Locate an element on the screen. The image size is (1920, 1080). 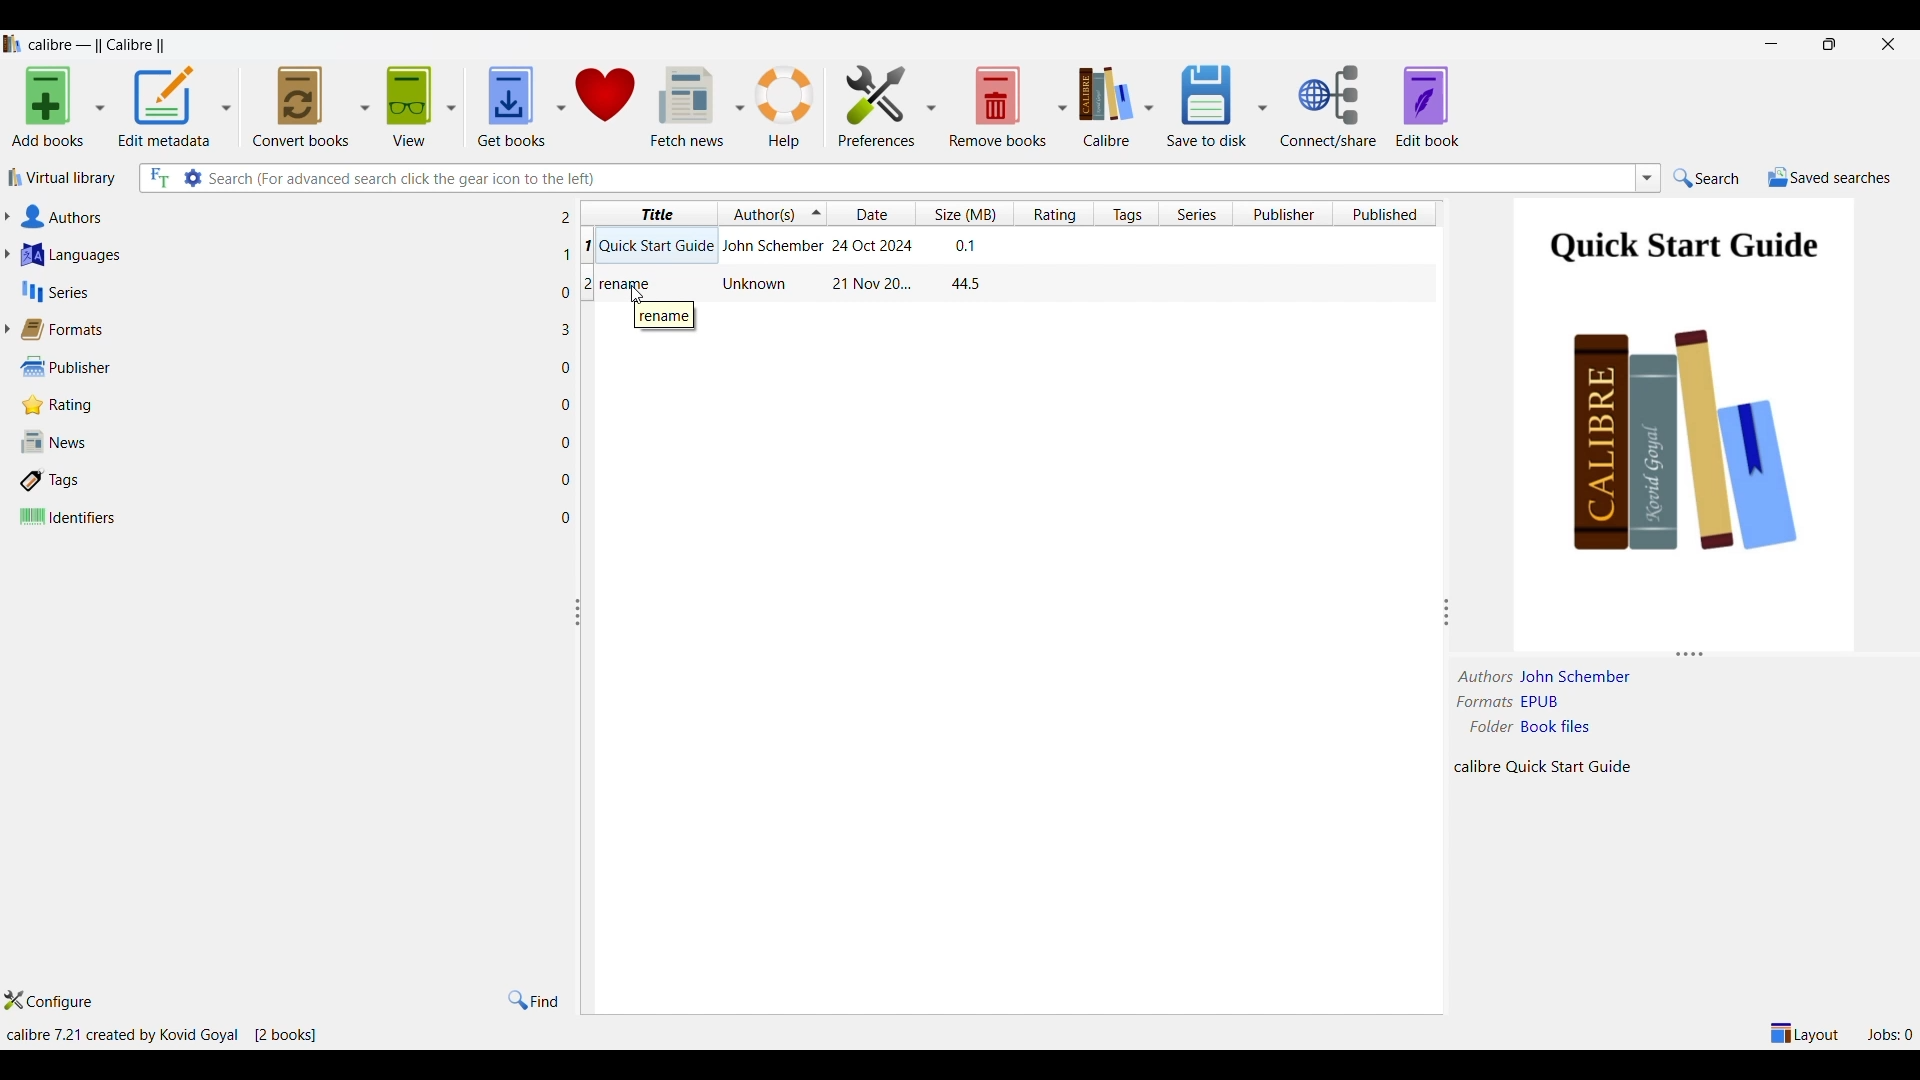
Advanced search is located at coordinates (192, 178).